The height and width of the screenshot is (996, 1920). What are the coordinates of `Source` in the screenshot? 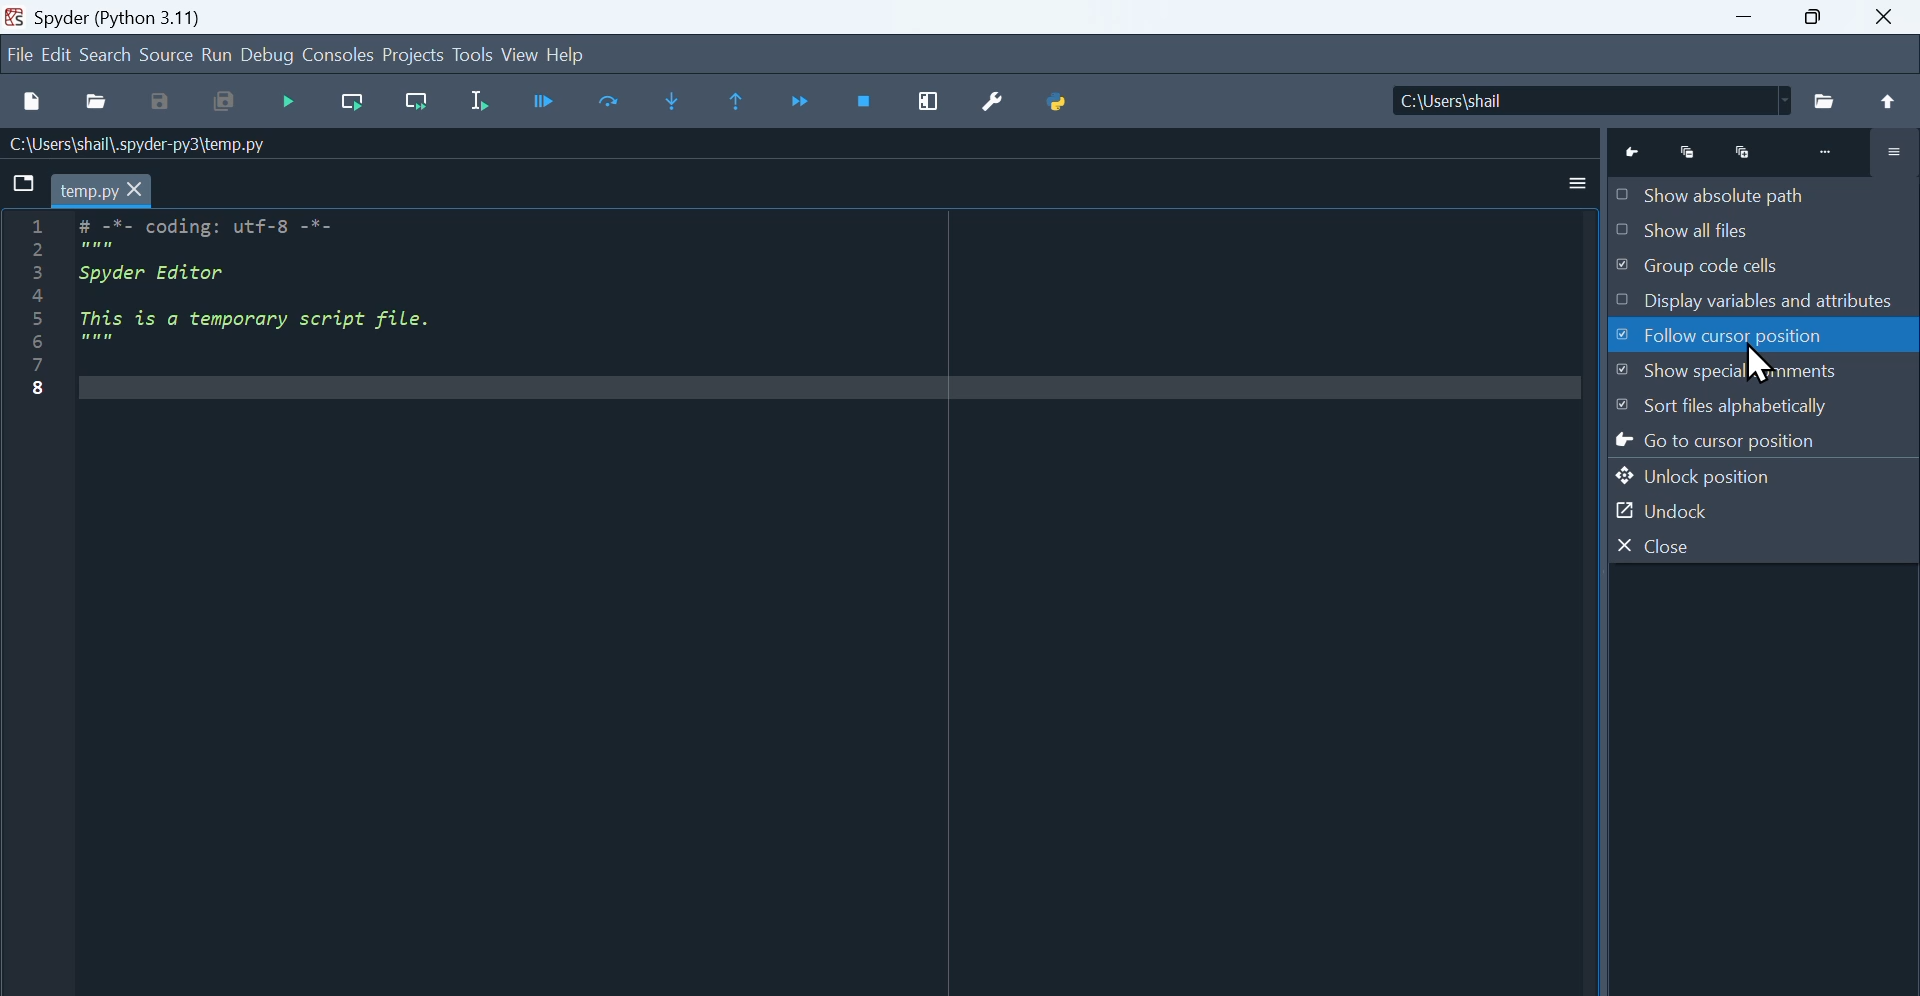 It's located at (169, 55).